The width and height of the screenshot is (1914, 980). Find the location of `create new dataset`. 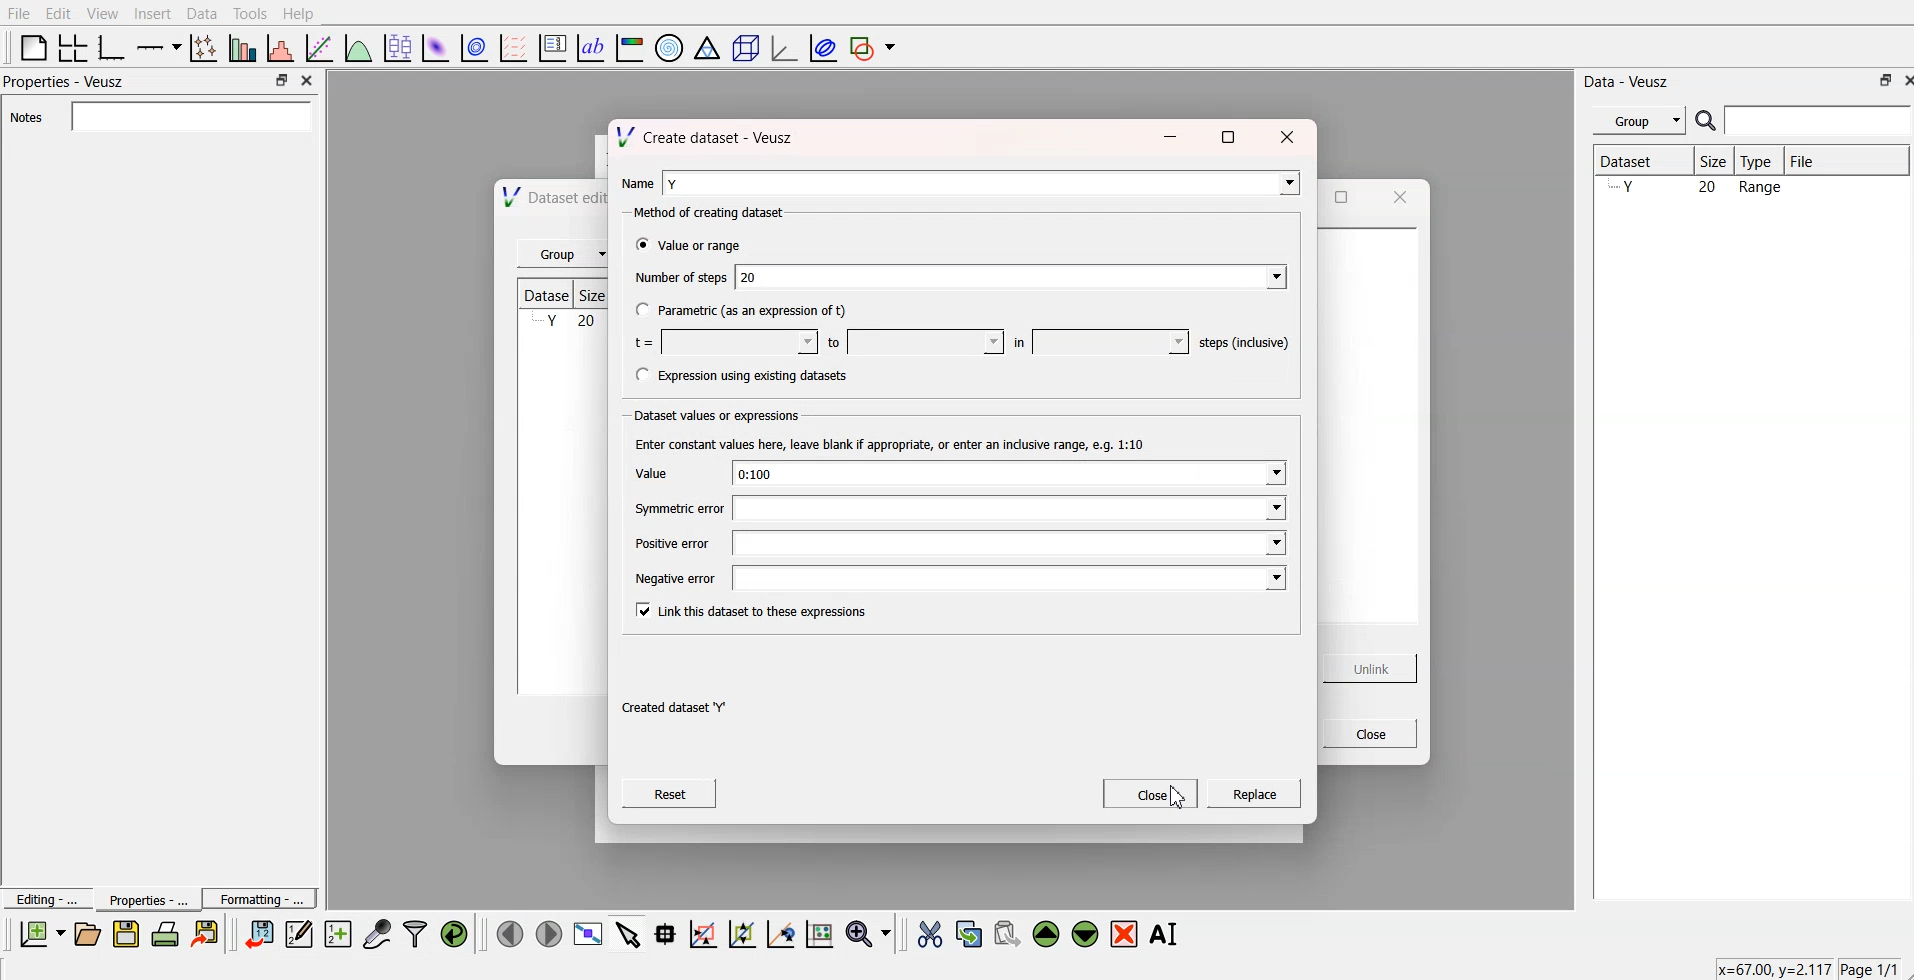

create new dataset is located at coordinates (337, 931).